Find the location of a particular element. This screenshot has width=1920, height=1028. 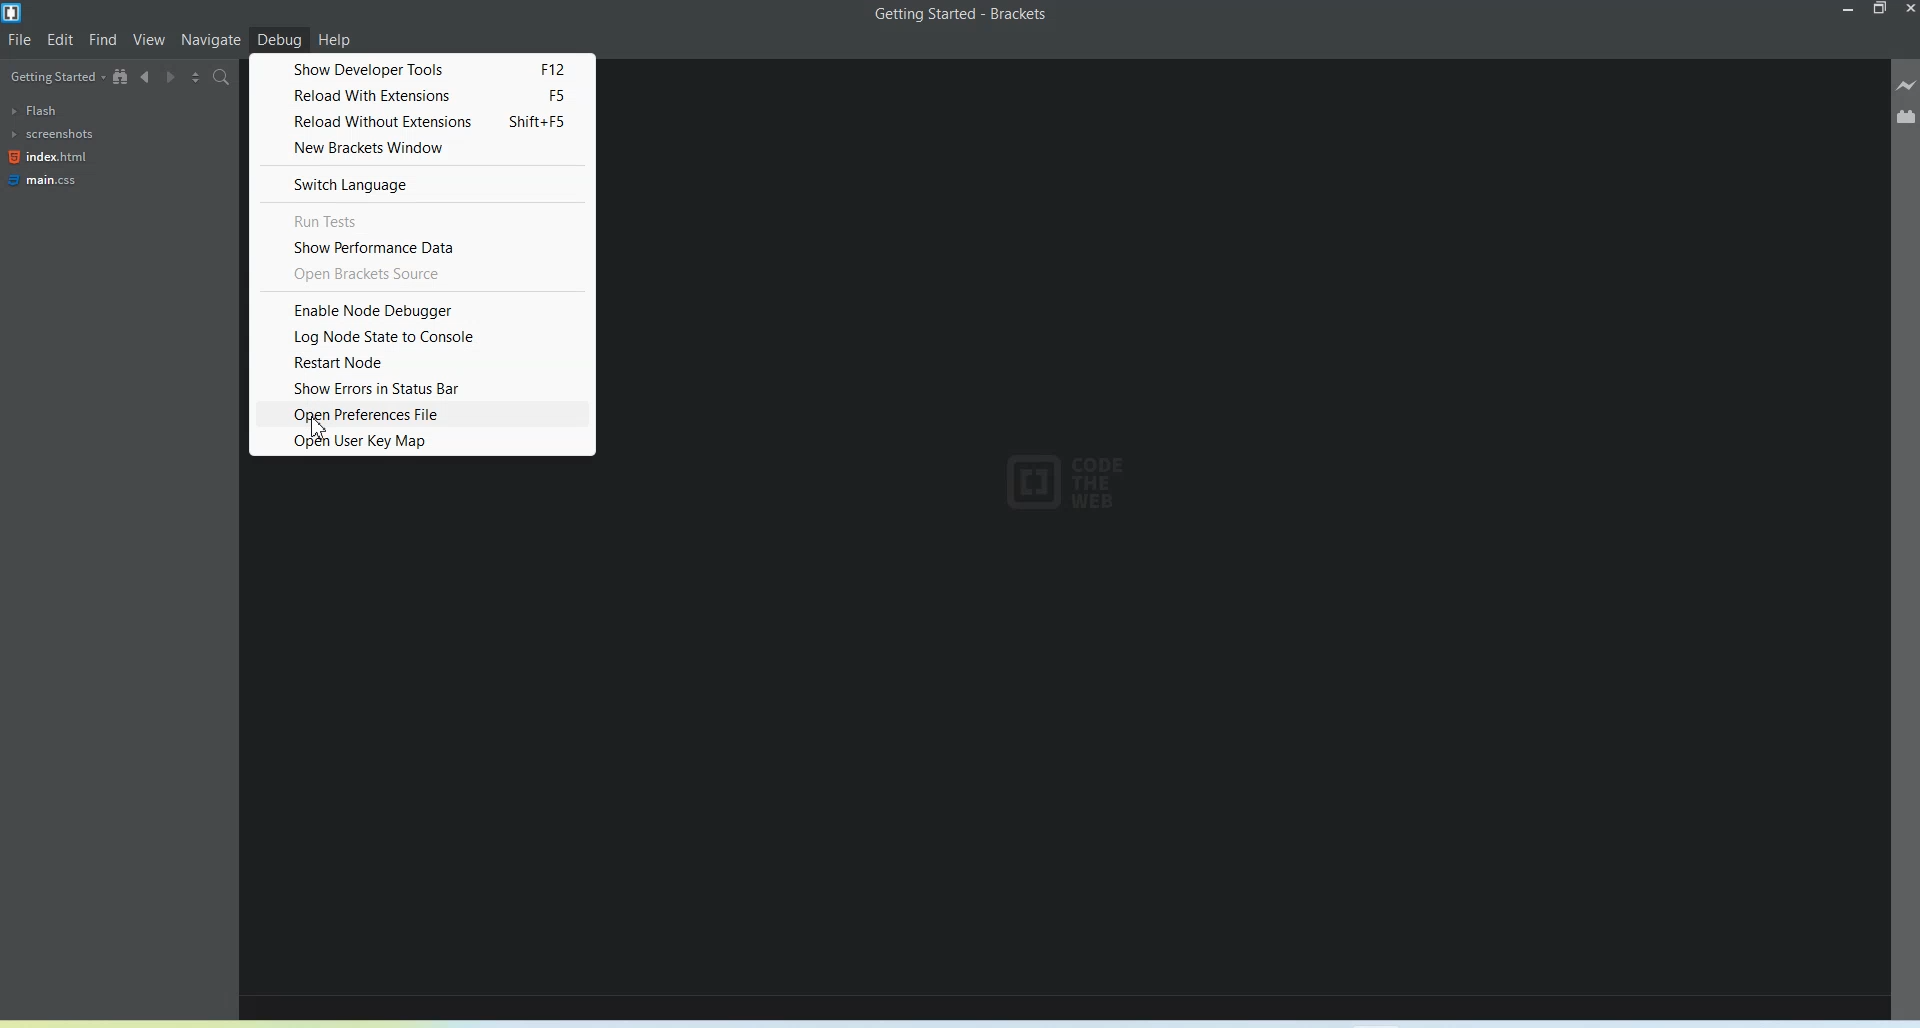

Extension Manager is located at coordinates (1905, 116).